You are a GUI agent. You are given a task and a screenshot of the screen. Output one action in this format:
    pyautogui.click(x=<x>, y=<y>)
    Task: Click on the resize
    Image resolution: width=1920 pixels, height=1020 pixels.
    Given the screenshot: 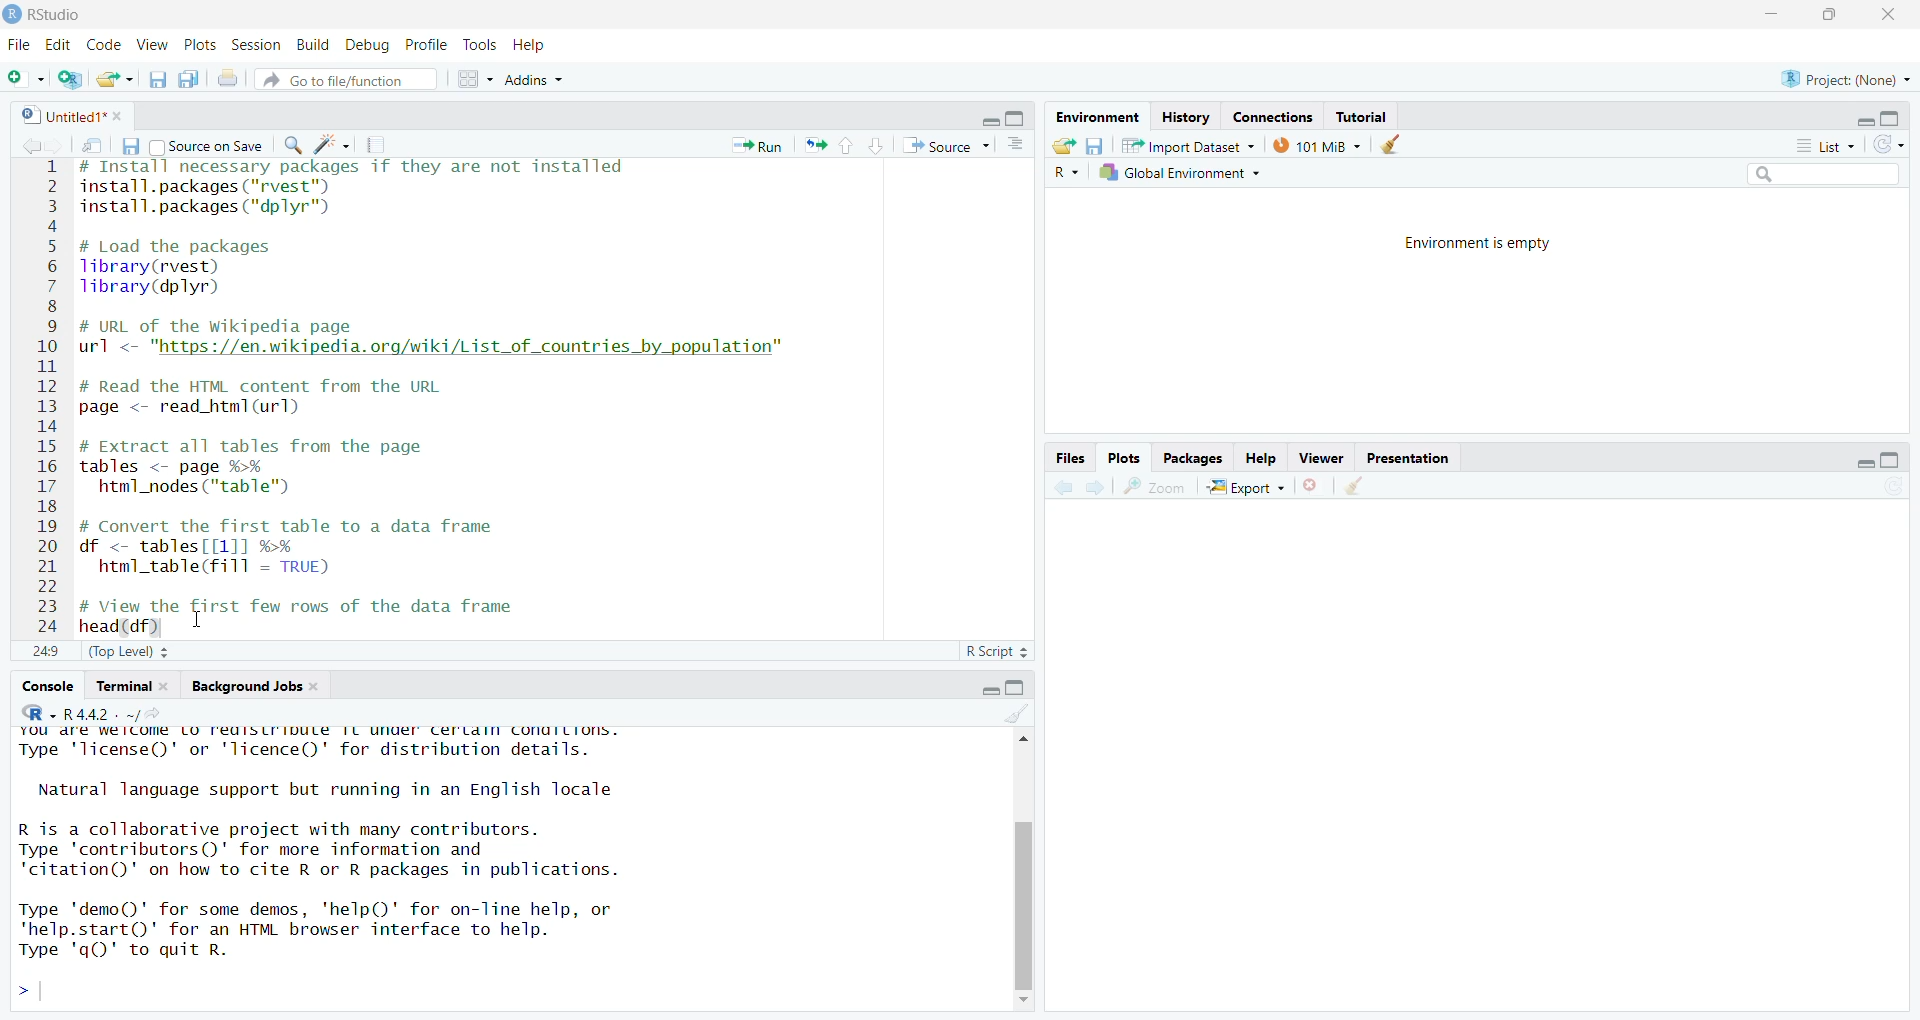 What is the action you would take?
    pyautogui.click(x=1828, y=15)
    